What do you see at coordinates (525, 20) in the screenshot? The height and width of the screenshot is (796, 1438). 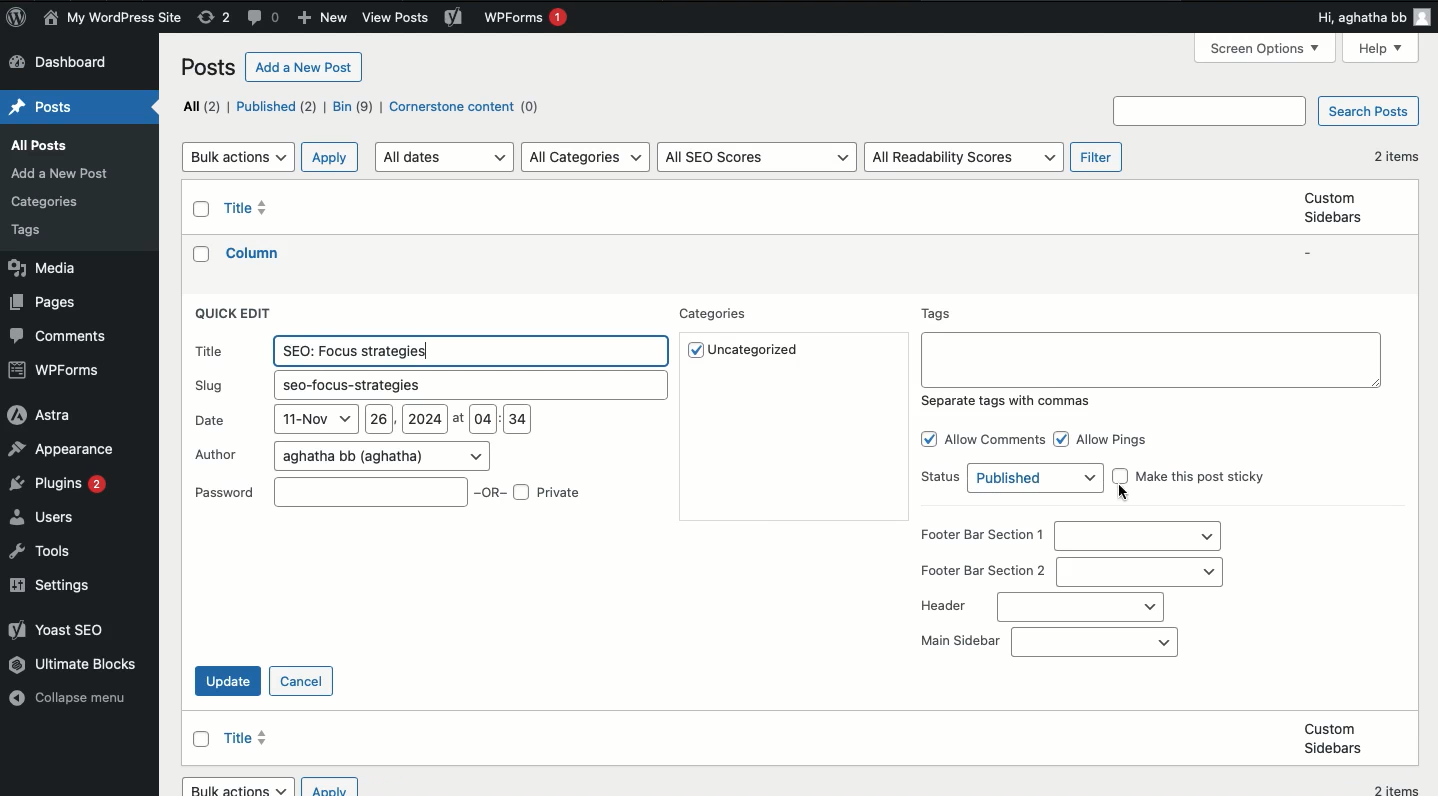 I see `WPForms` at bounding box center [525, 20].